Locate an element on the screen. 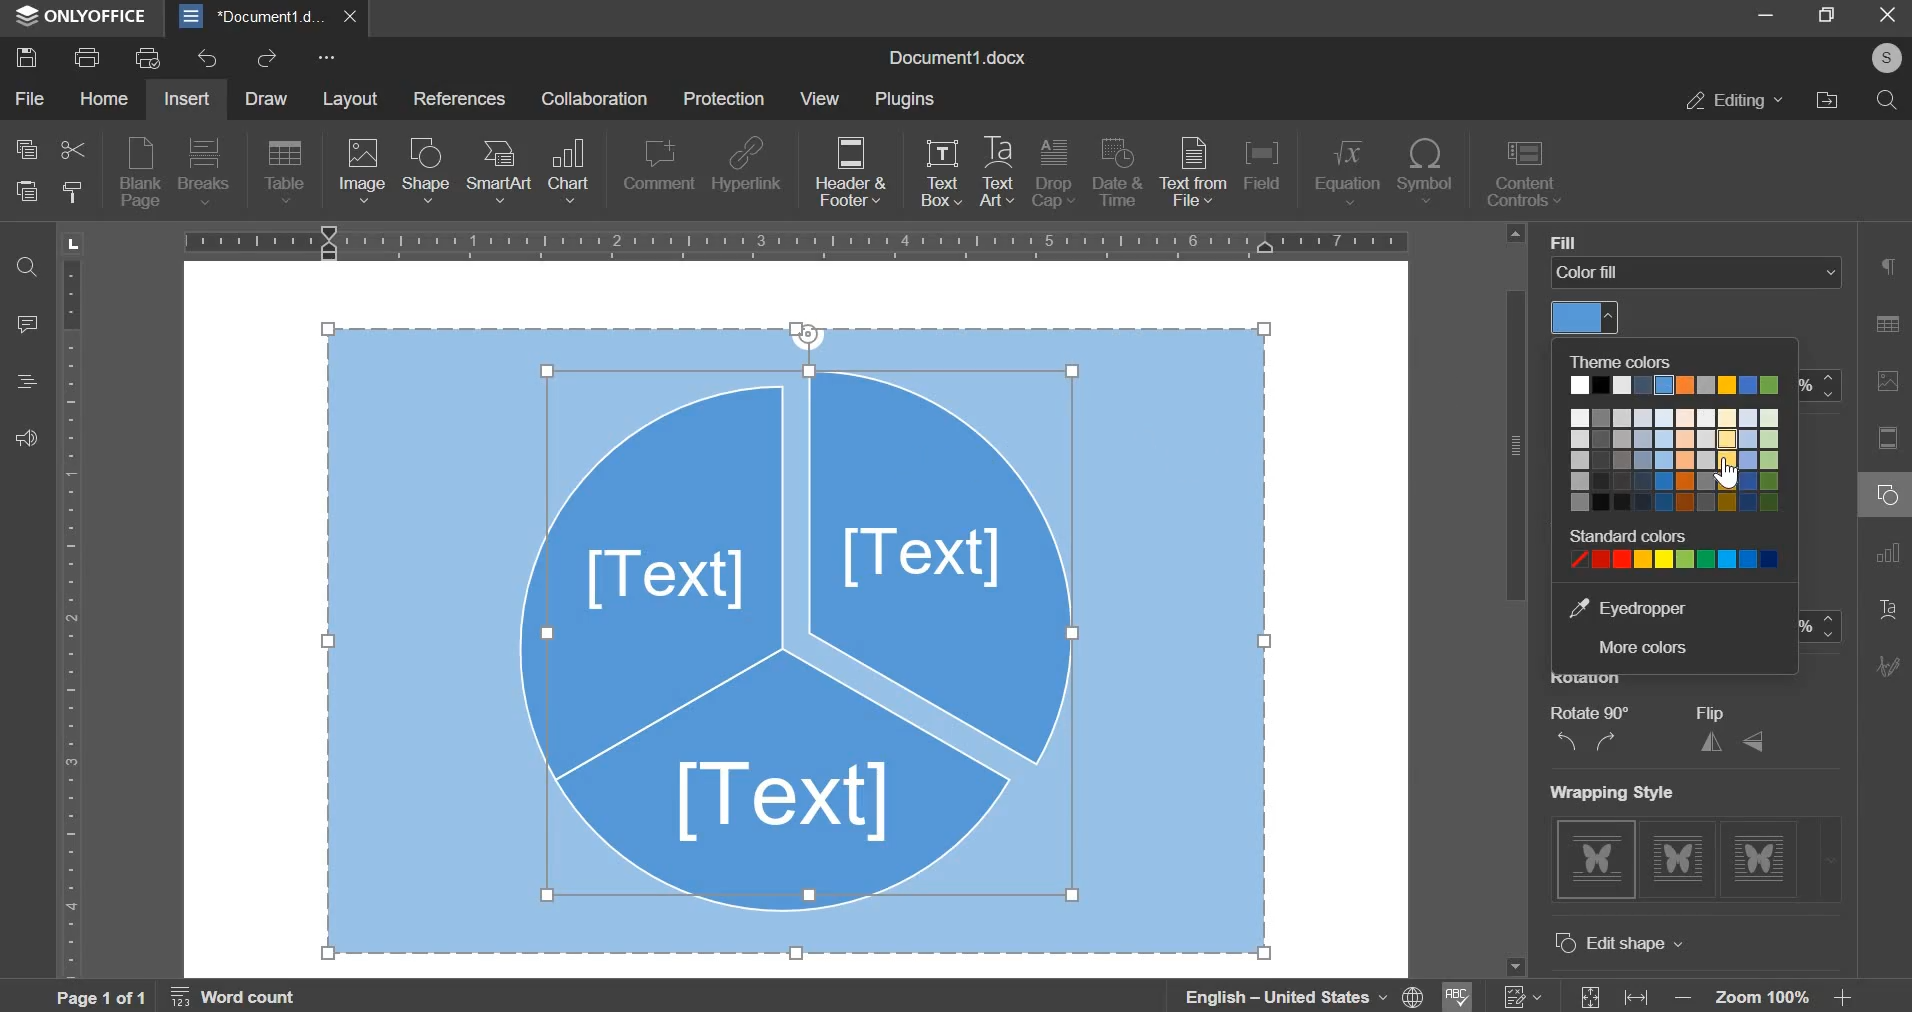 The image size is (1912, 1012). protection is located at coordinates (722, 98).